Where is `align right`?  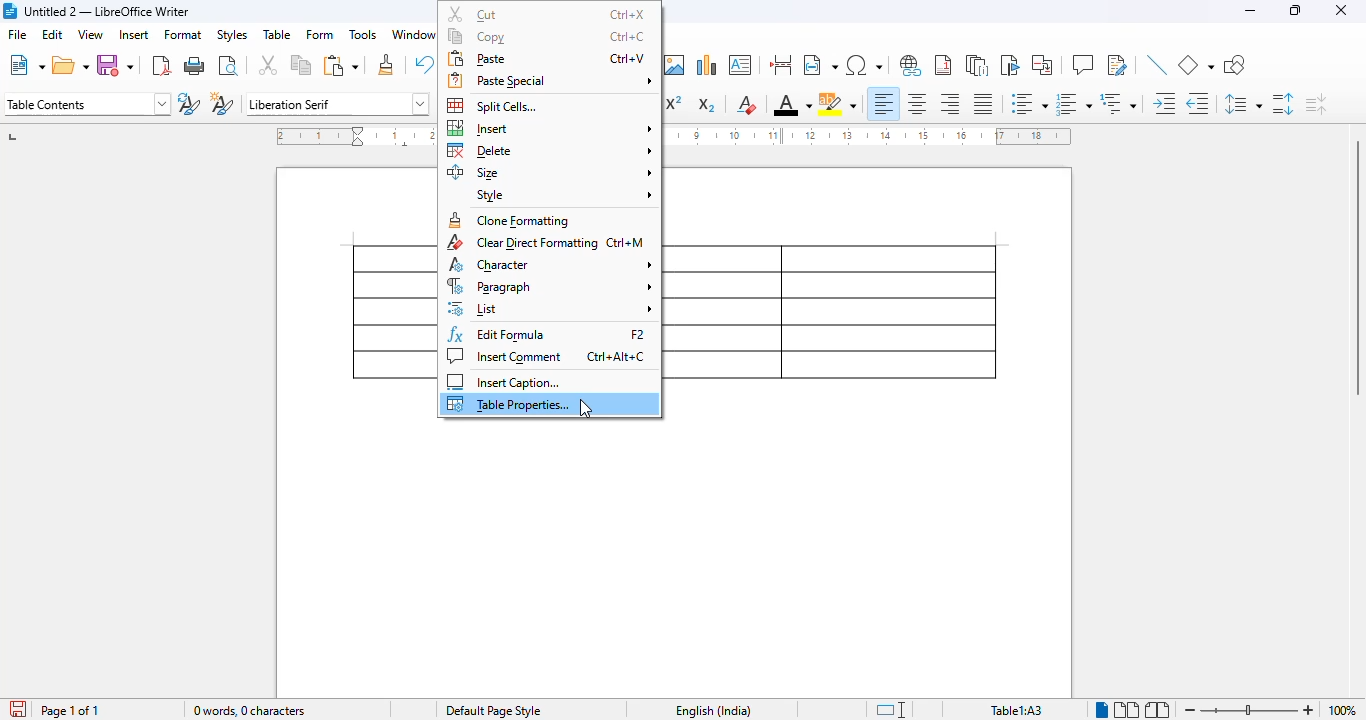 align right is located at coordinates (949, 104).